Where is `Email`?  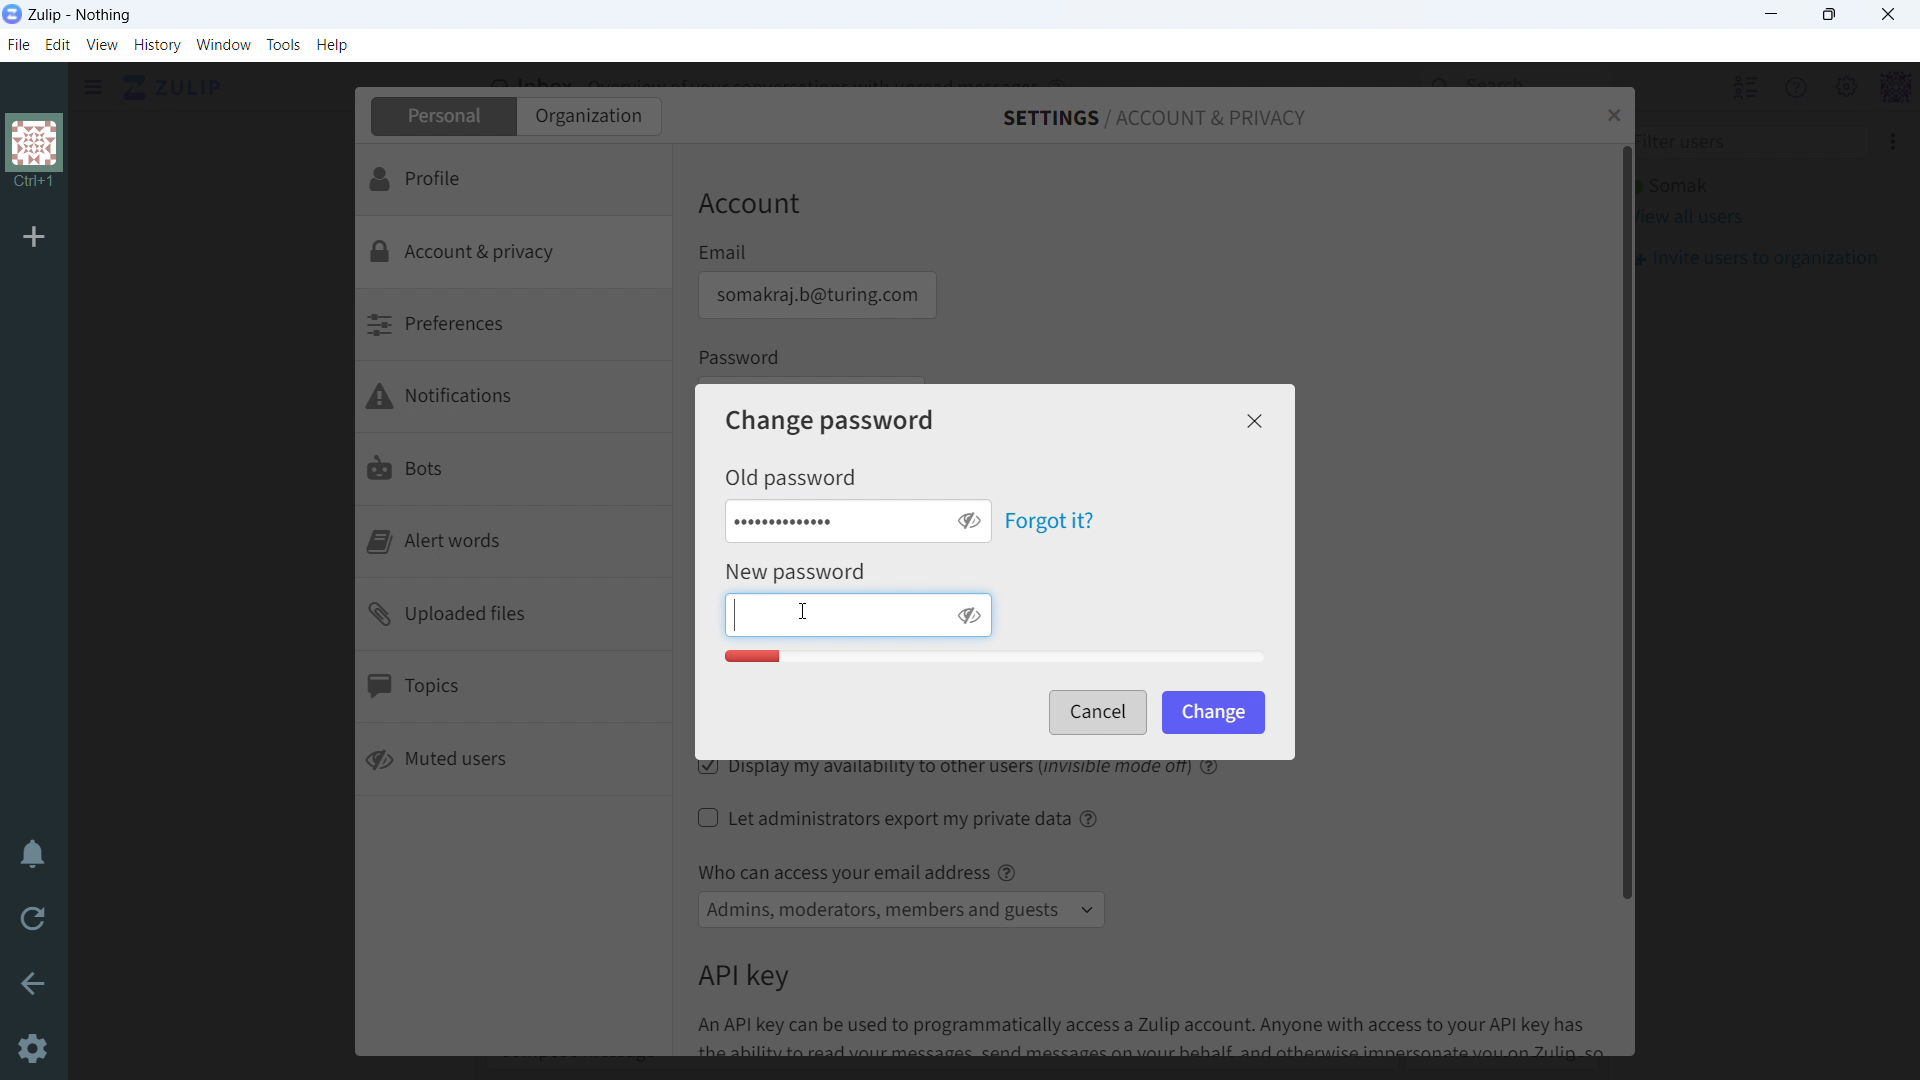 Email is located at coordinates (724, 252).